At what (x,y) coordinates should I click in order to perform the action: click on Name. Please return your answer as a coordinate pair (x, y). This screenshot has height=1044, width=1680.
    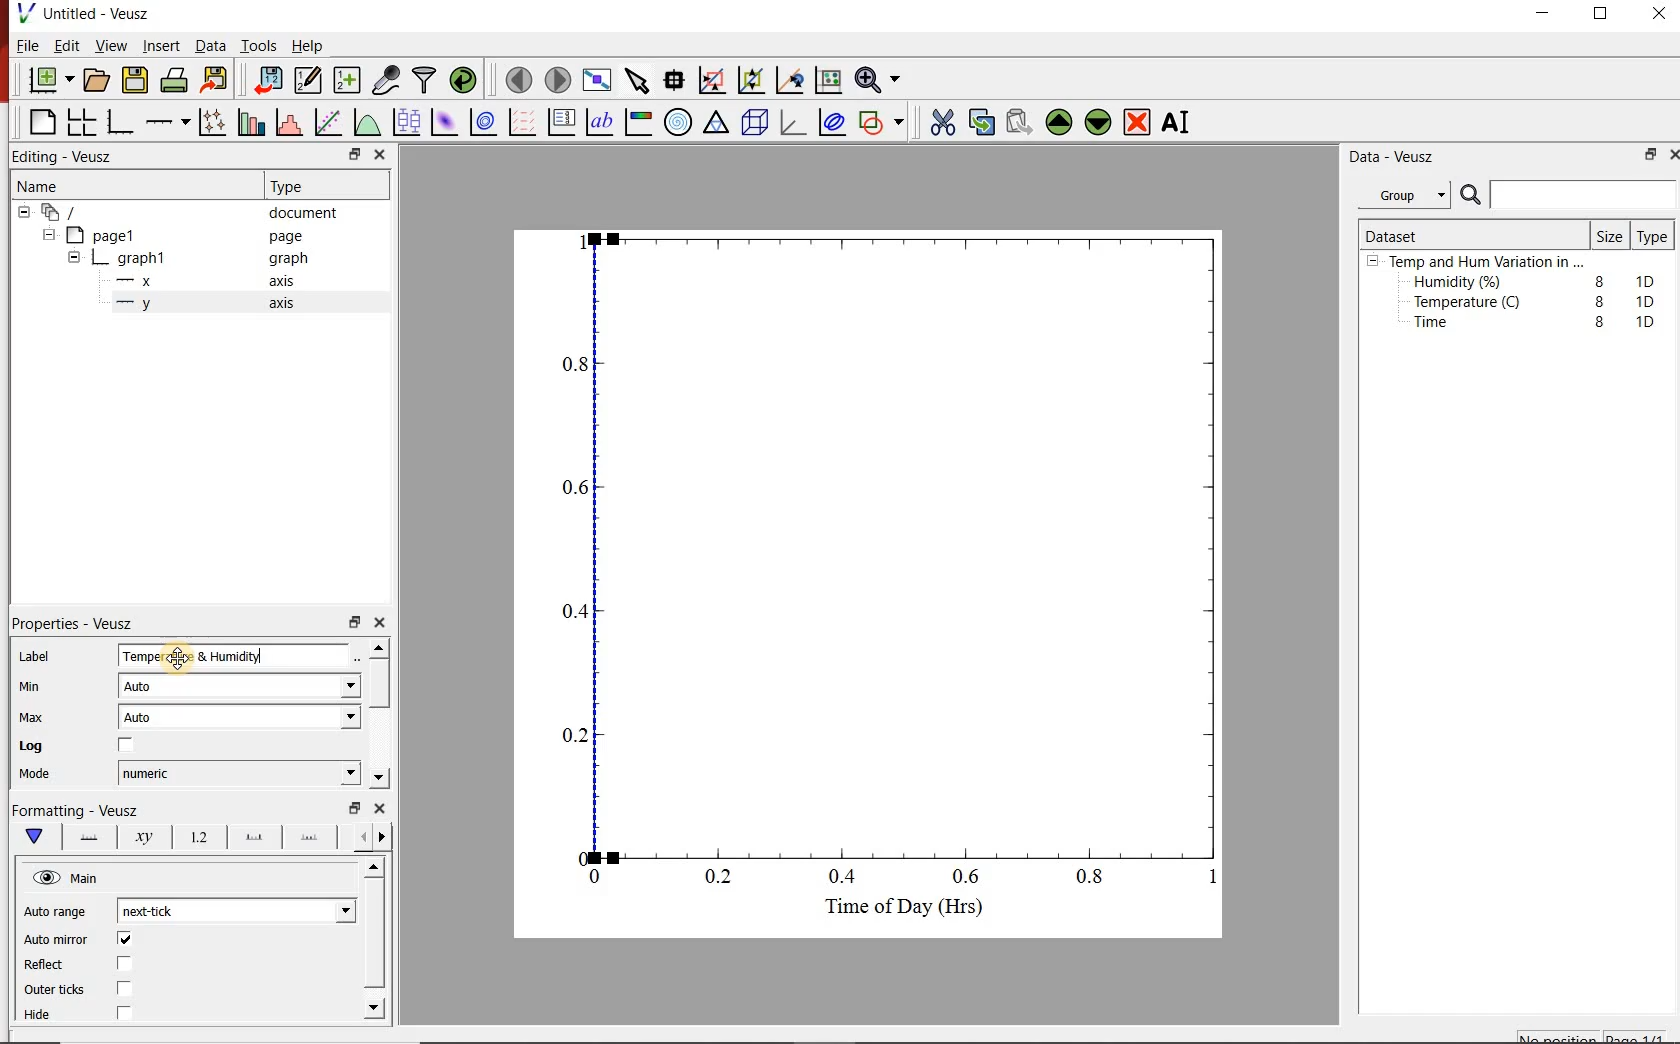
    Looking at the image, I should click on (56, 188).